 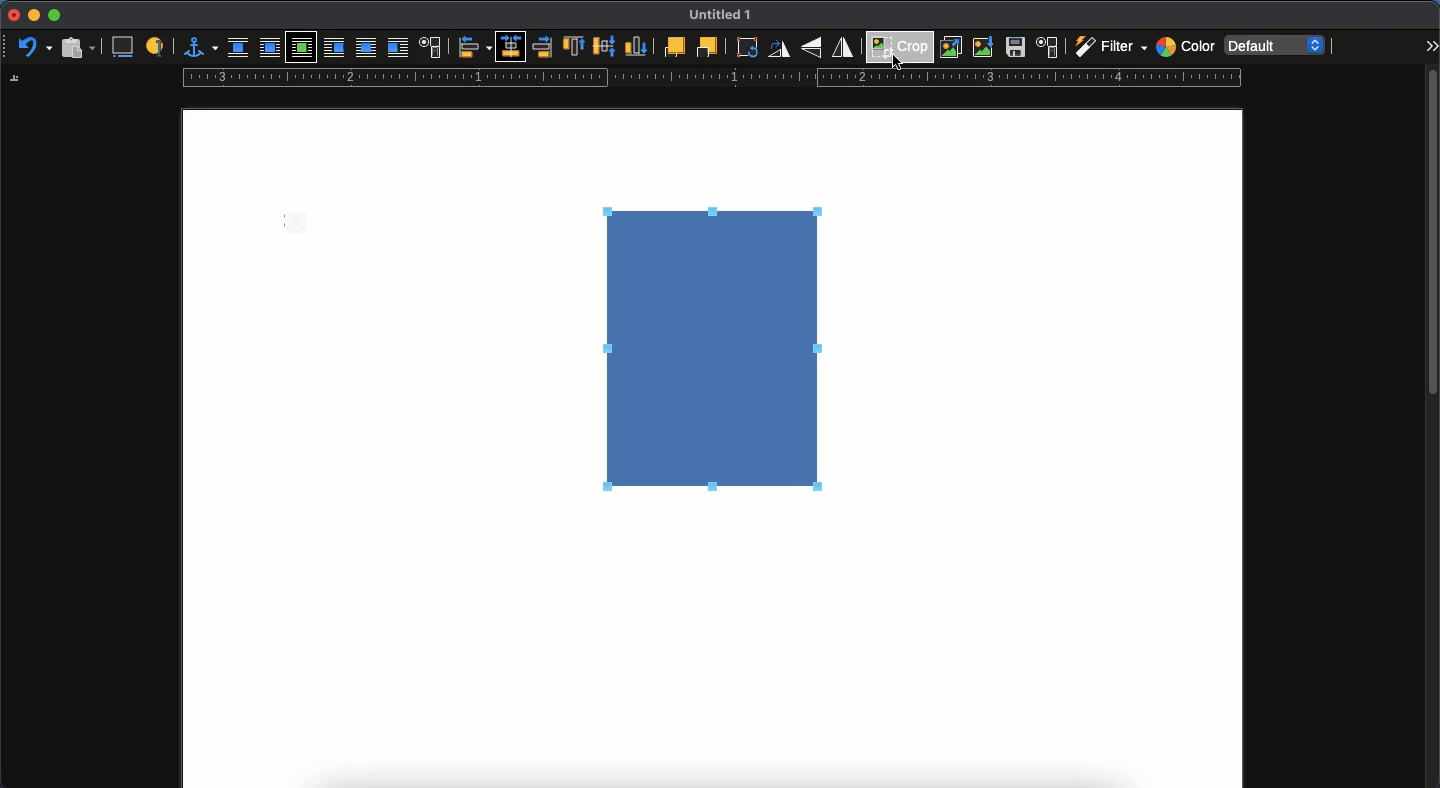 What do you see at coordinates (573, 48) in the screenshot?
I see `top to anchor` at bounding box center [573, 48].